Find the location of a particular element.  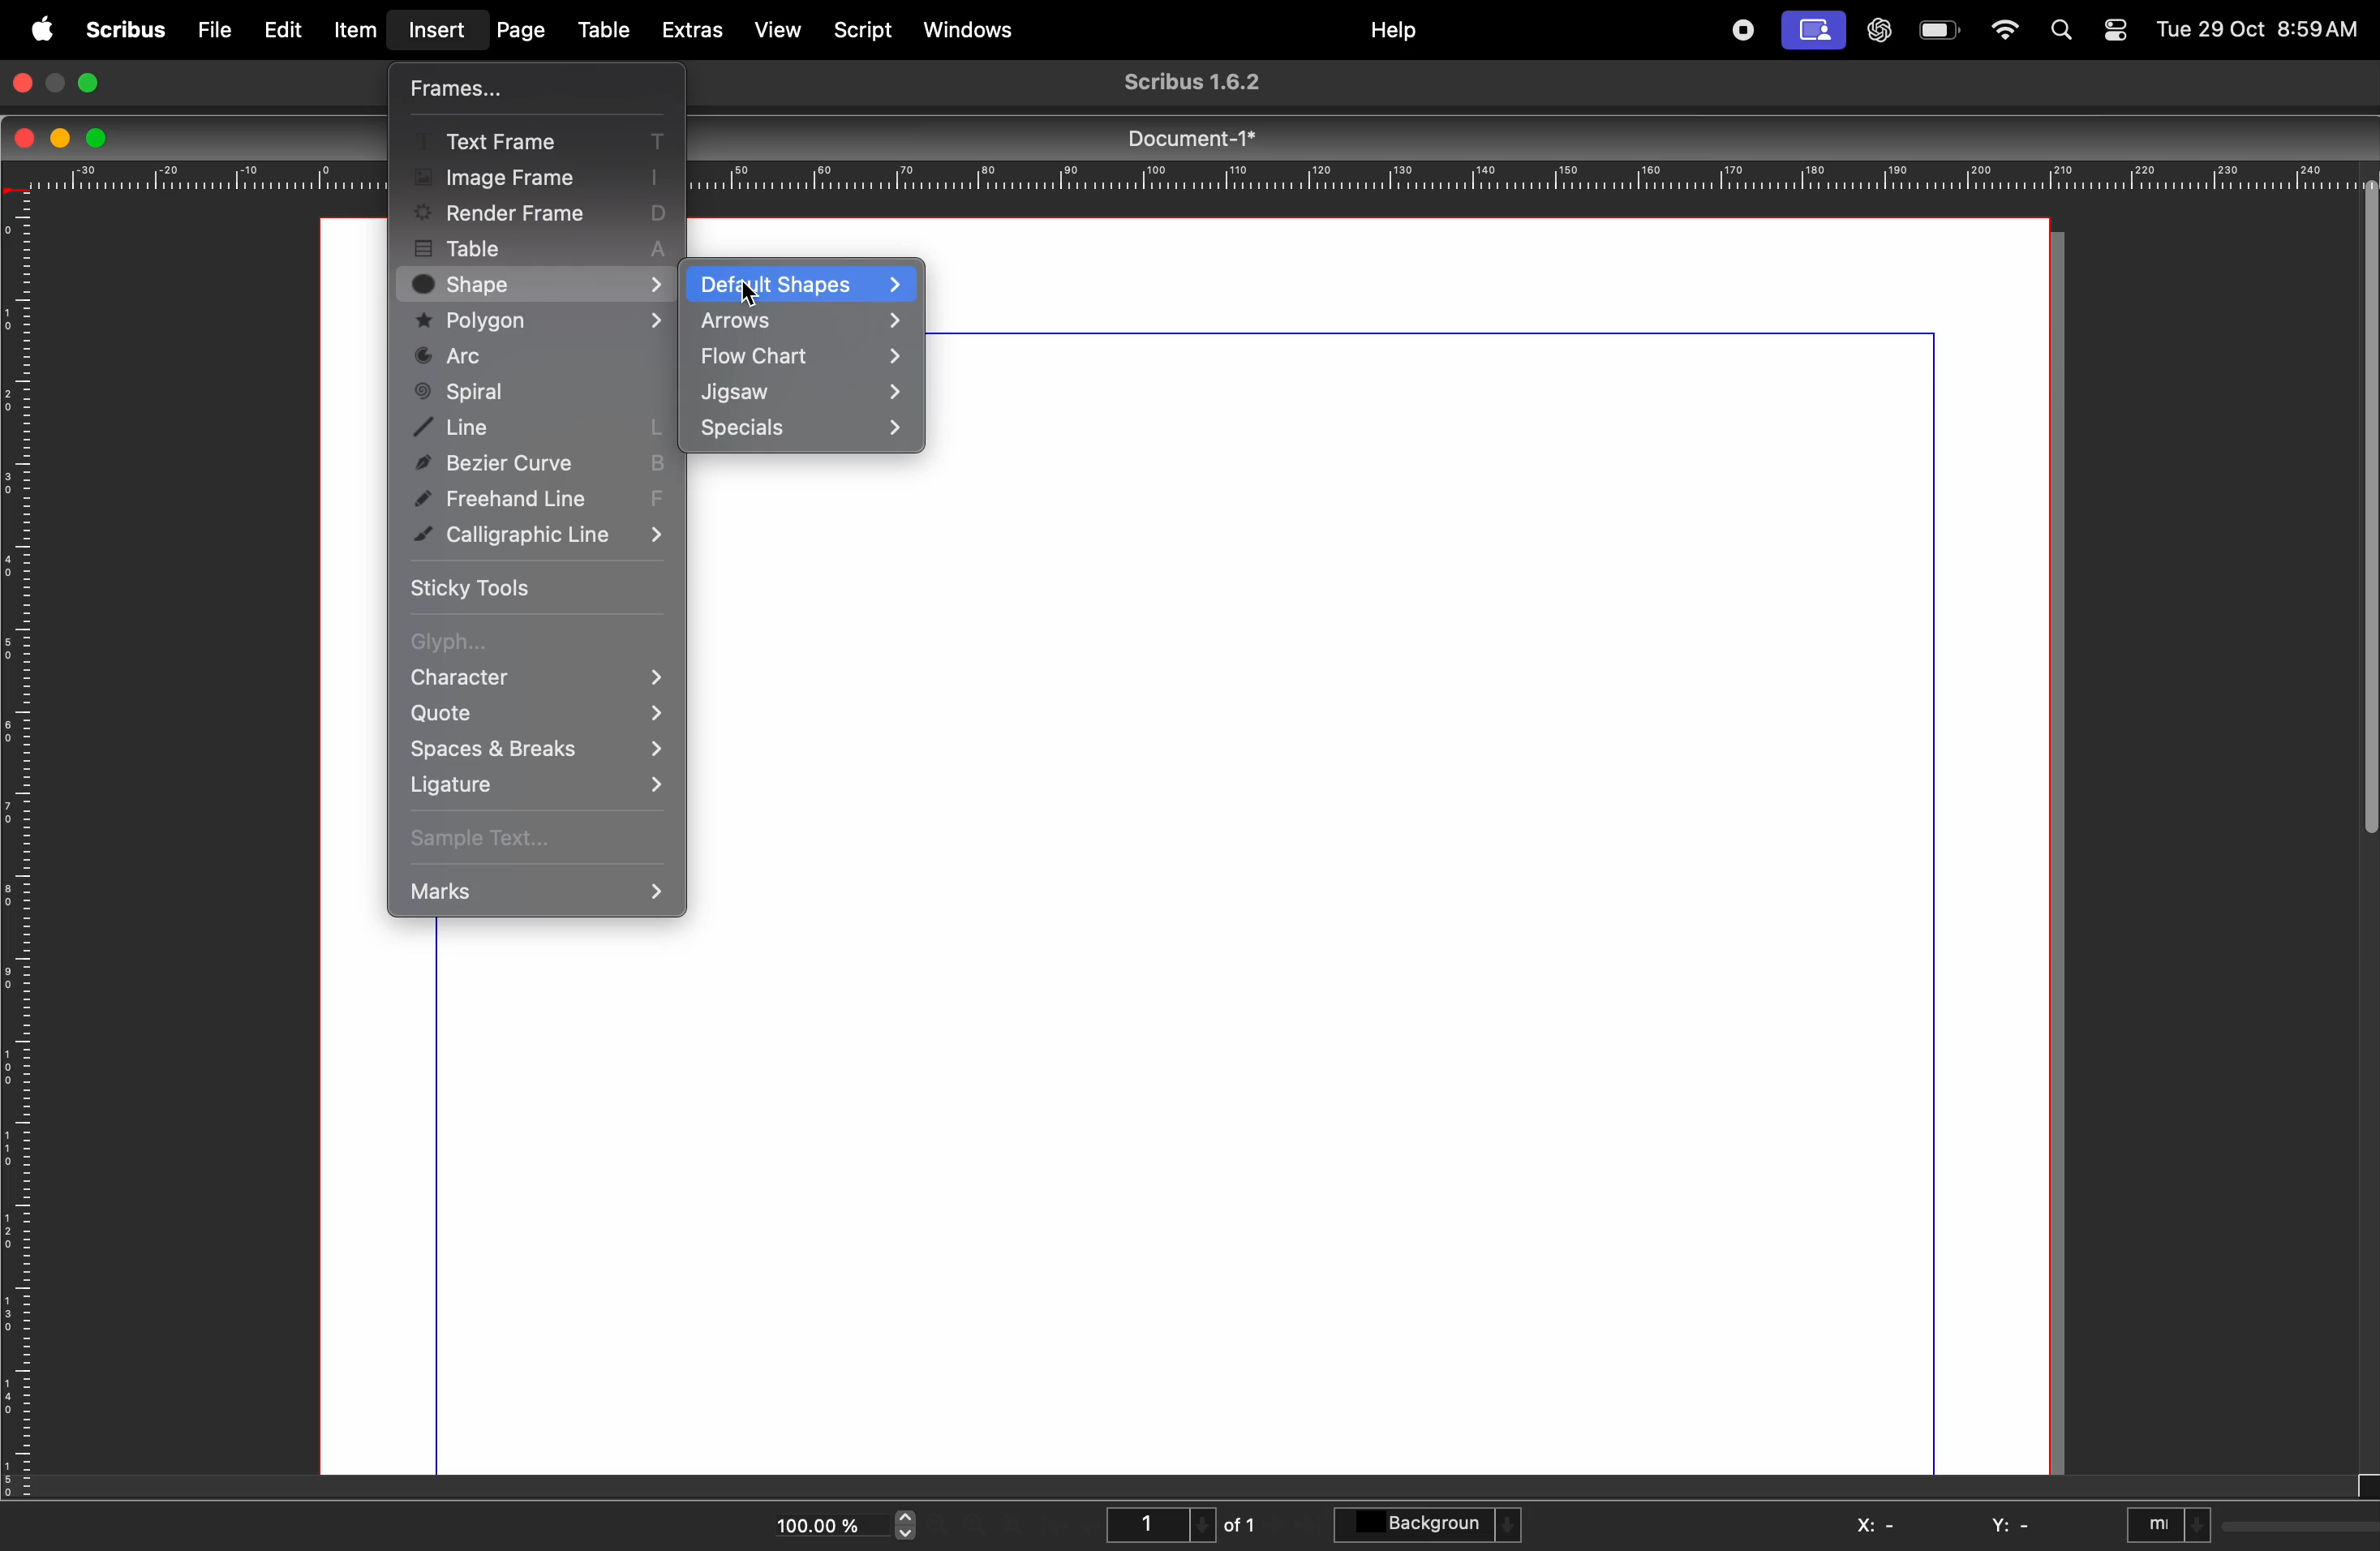

find is located at coordinates (2067, 32).